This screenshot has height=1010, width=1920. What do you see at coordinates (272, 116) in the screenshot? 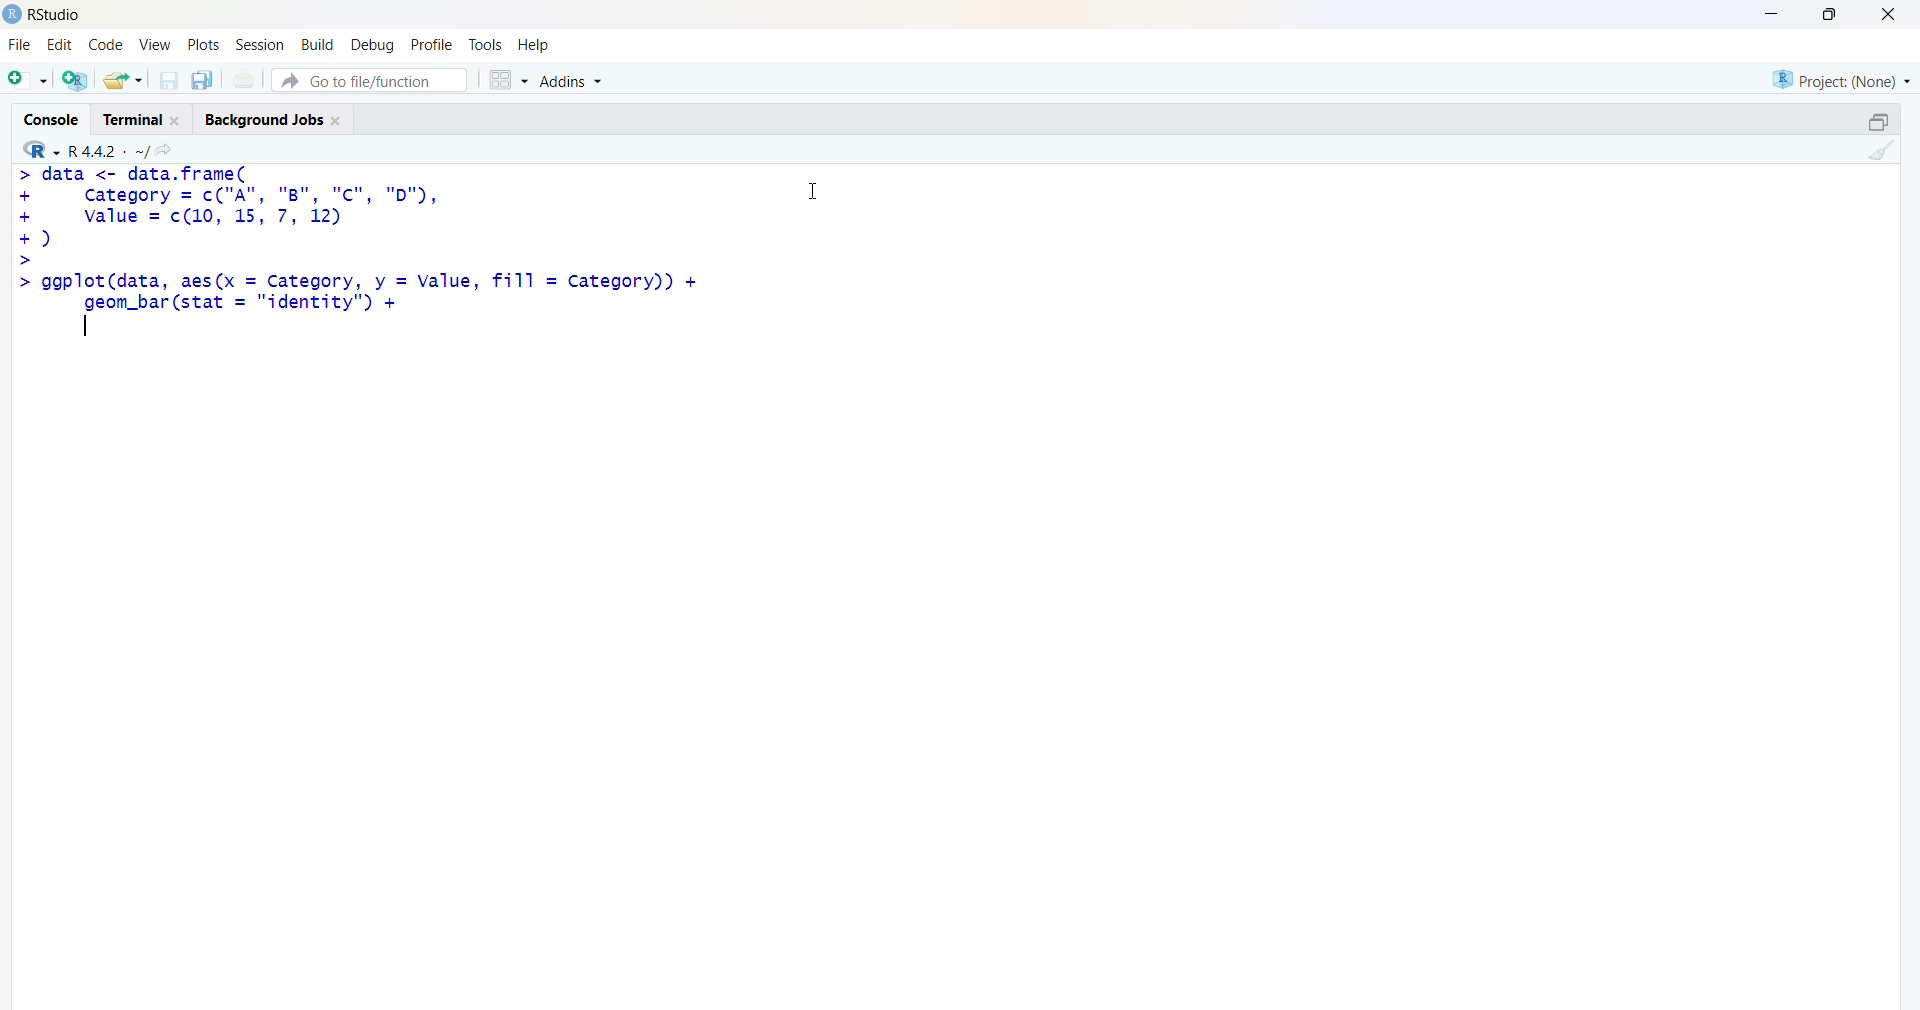
I see `Background Jobs` at bounding box center [272, 116].